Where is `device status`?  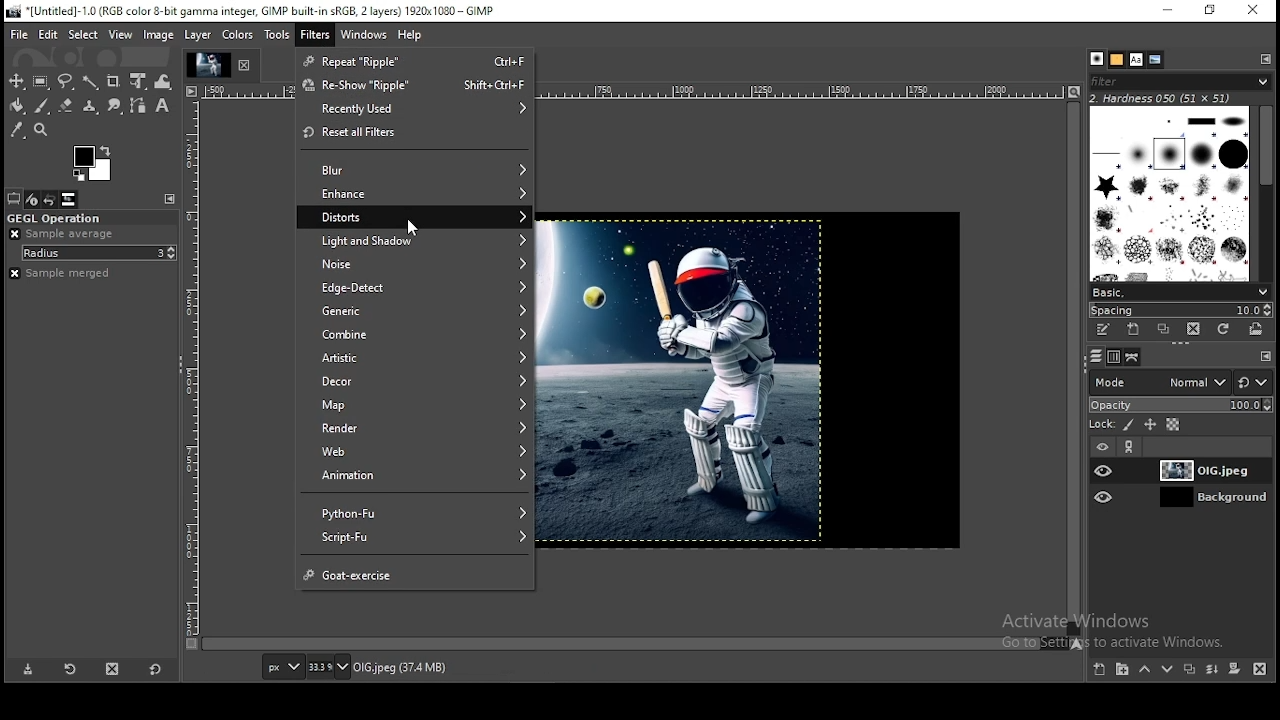 device status is located at coordinates (33, 200).